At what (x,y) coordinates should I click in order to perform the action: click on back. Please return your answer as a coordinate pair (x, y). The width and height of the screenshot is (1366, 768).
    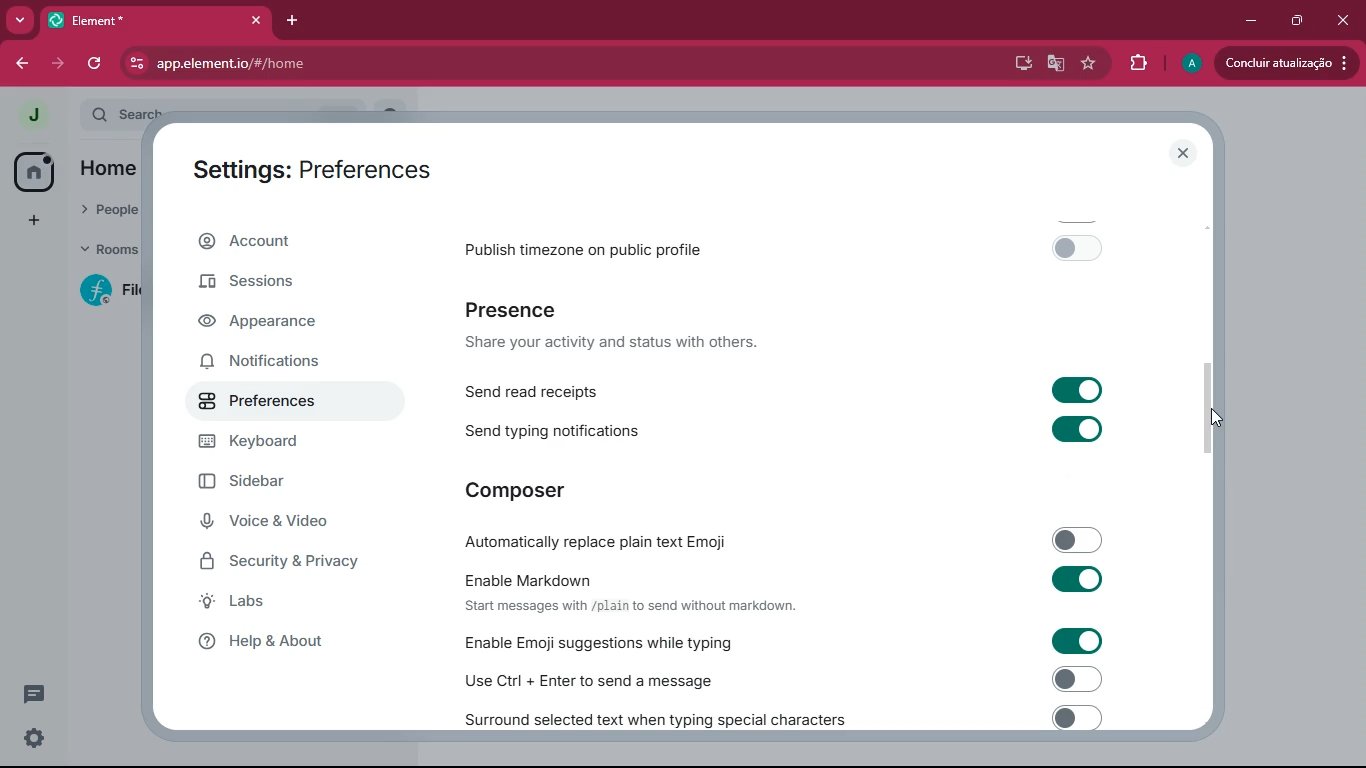
    Looking at the image, I should click on (18, 64).